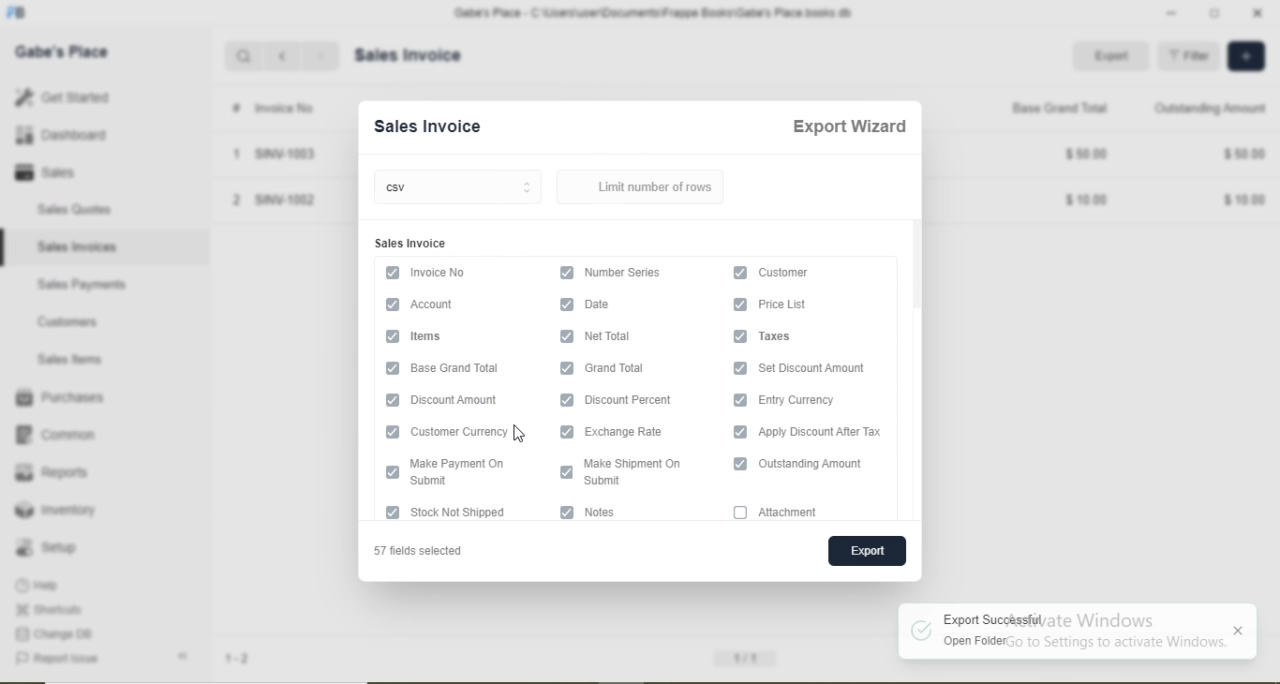  What do you see at coordinates (75, 360) in the screenshot?
I see `Sales Items` at bounding box center [75, 360].